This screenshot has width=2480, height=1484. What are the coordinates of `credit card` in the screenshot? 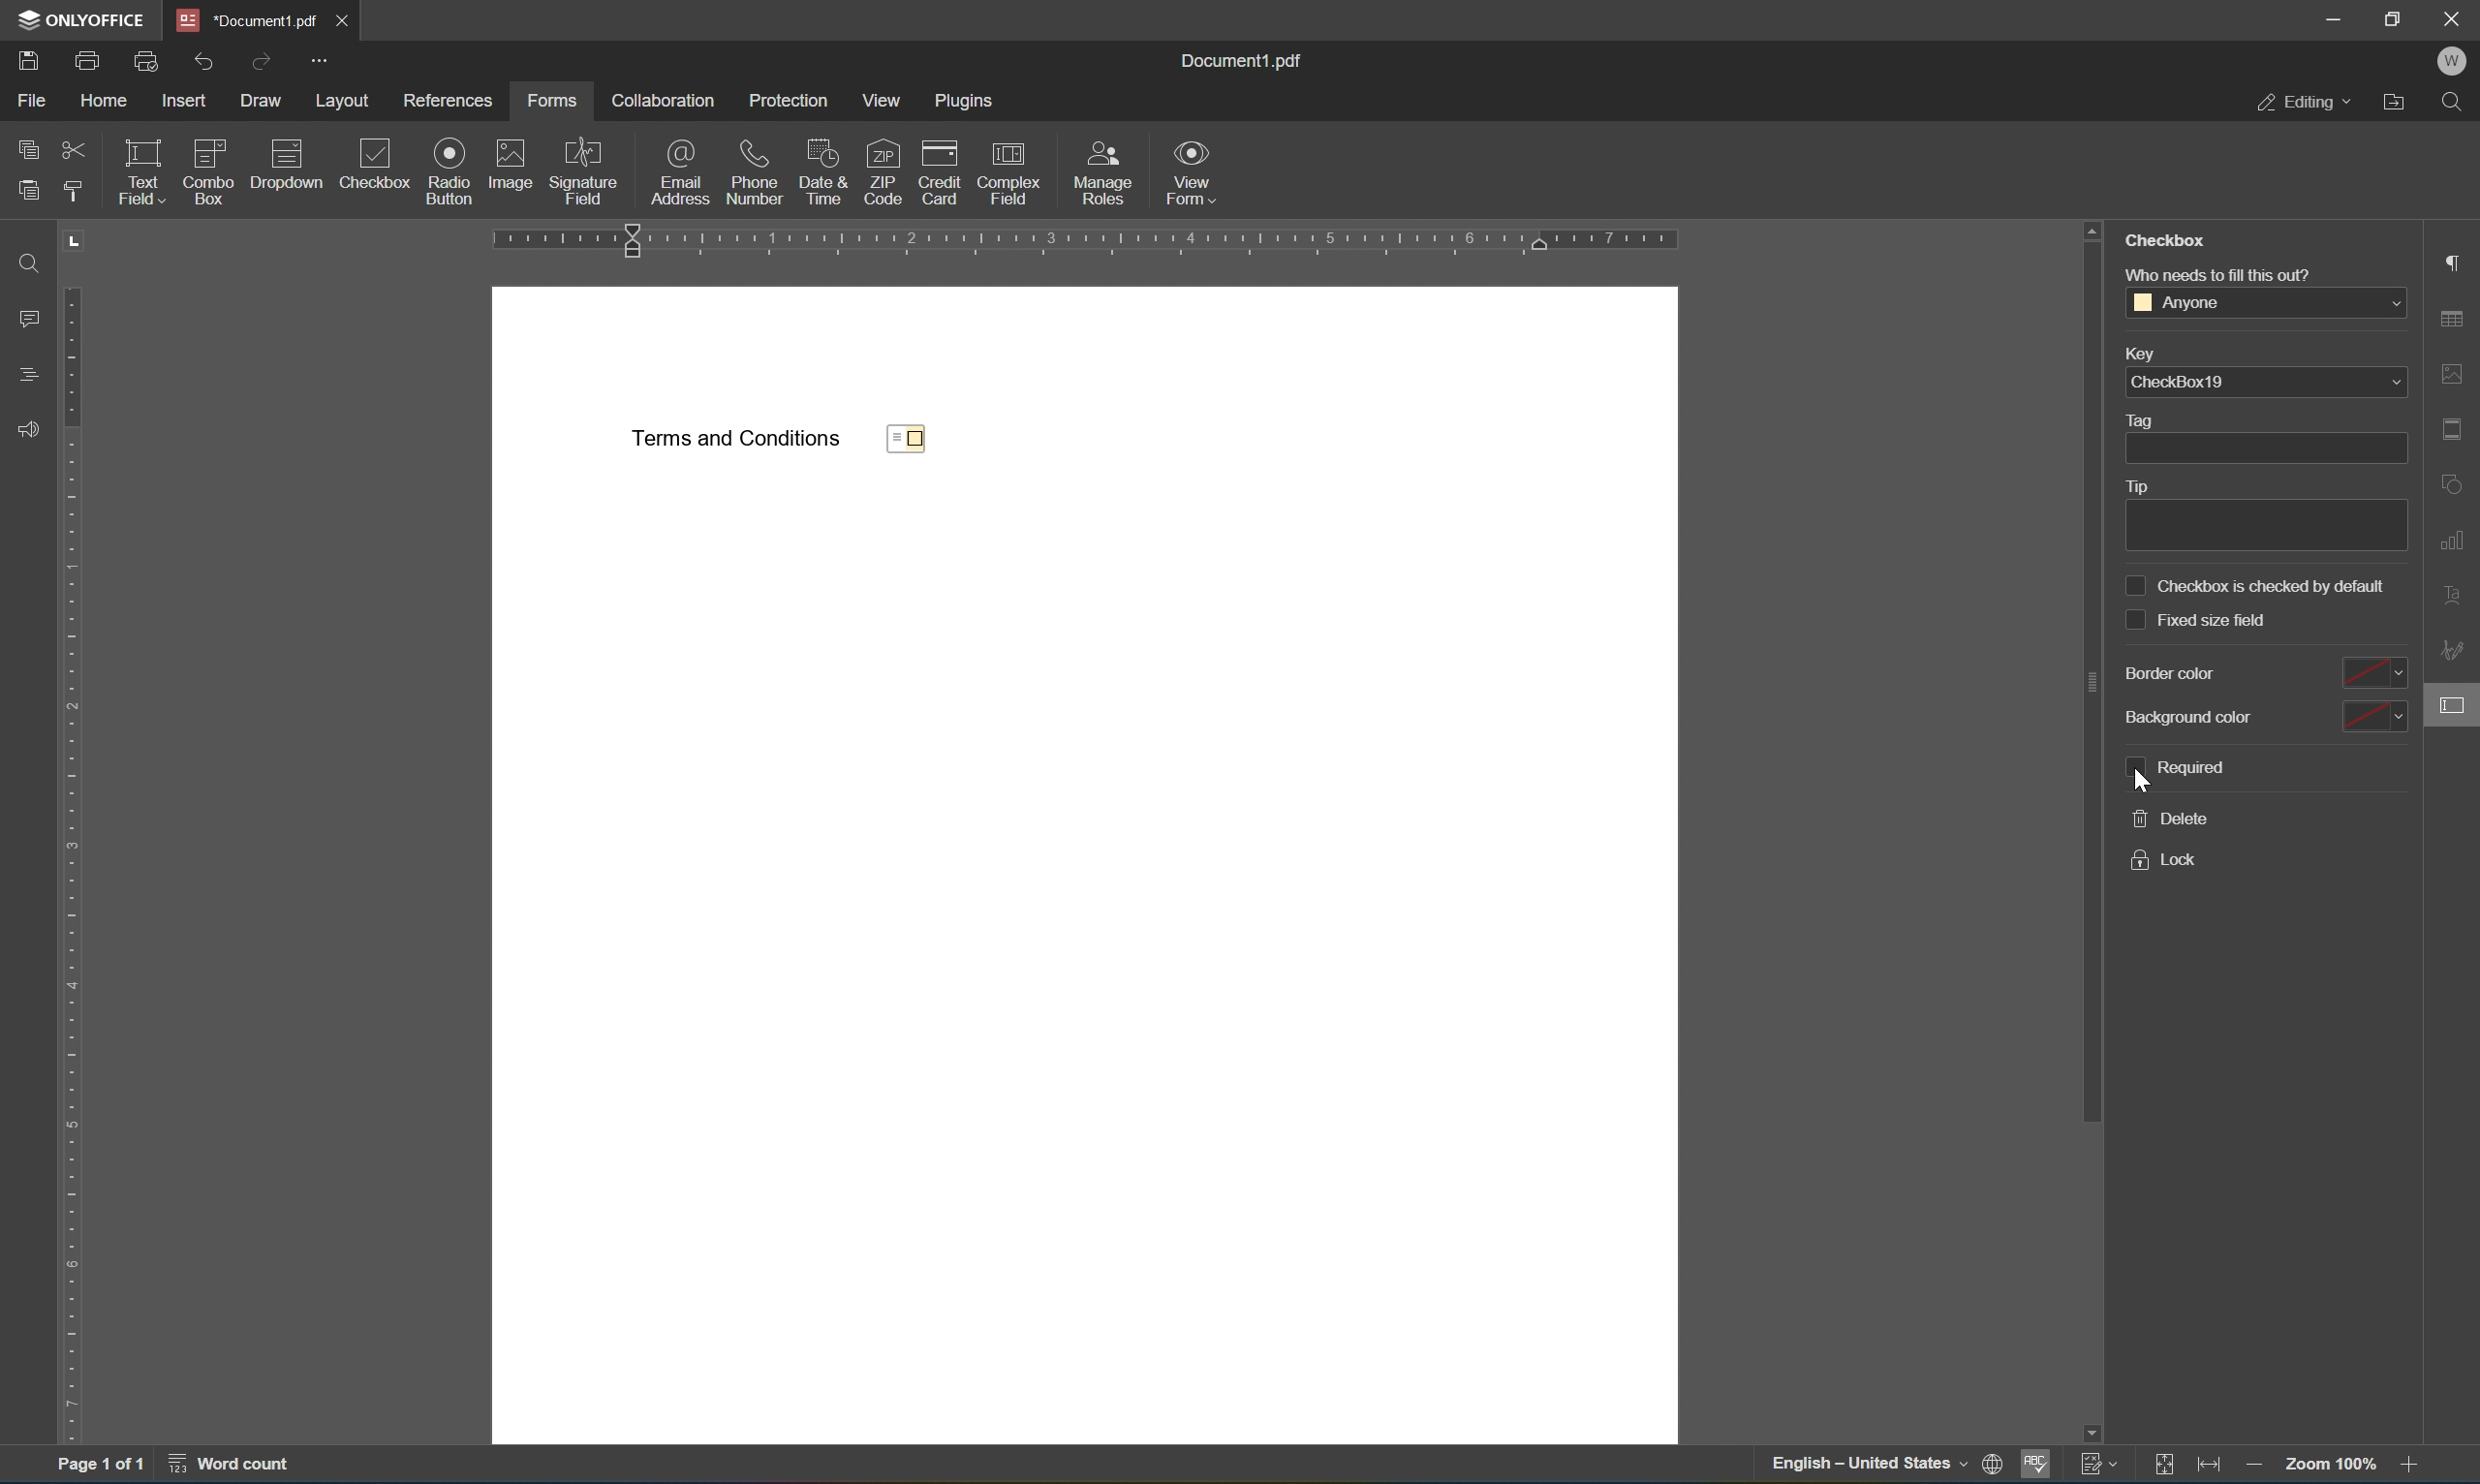 It's located at (934, 169).